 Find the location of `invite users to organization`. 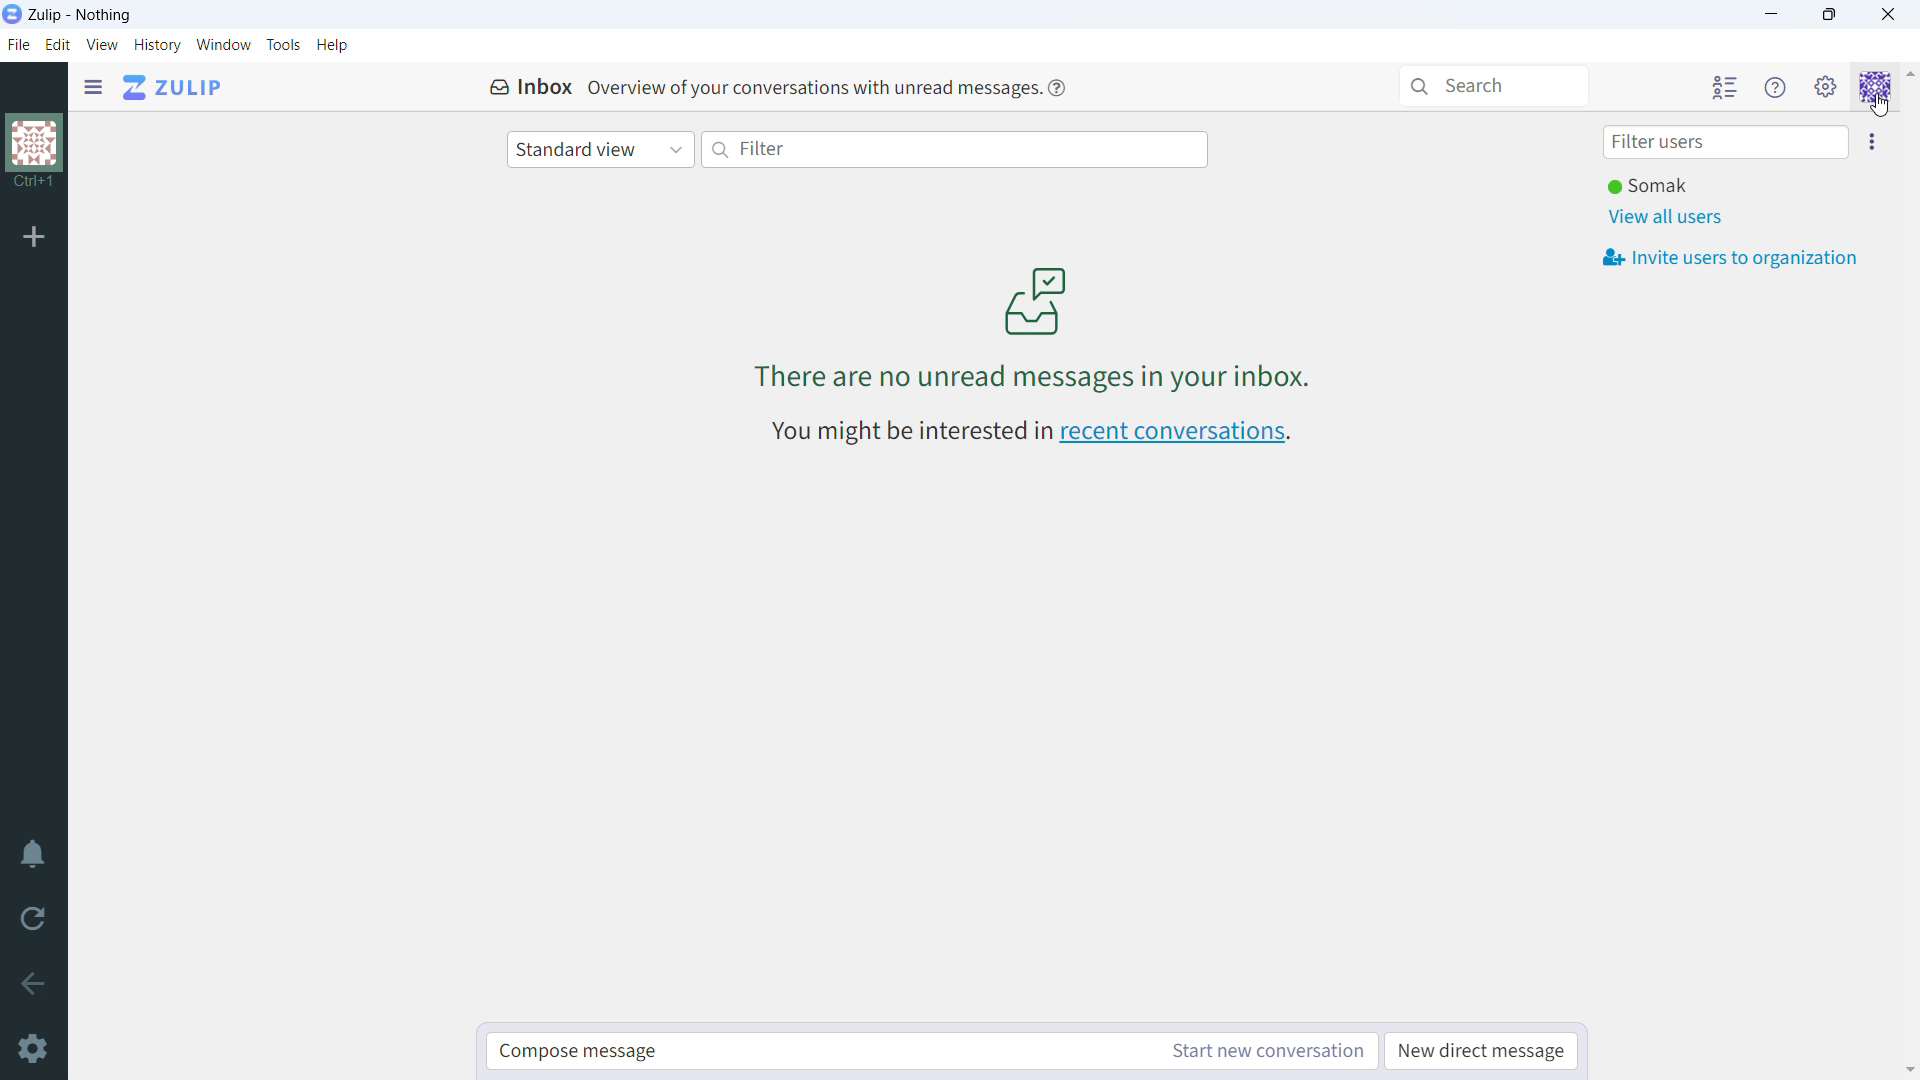

invite users to organization is located at coordinates (1732, 258).